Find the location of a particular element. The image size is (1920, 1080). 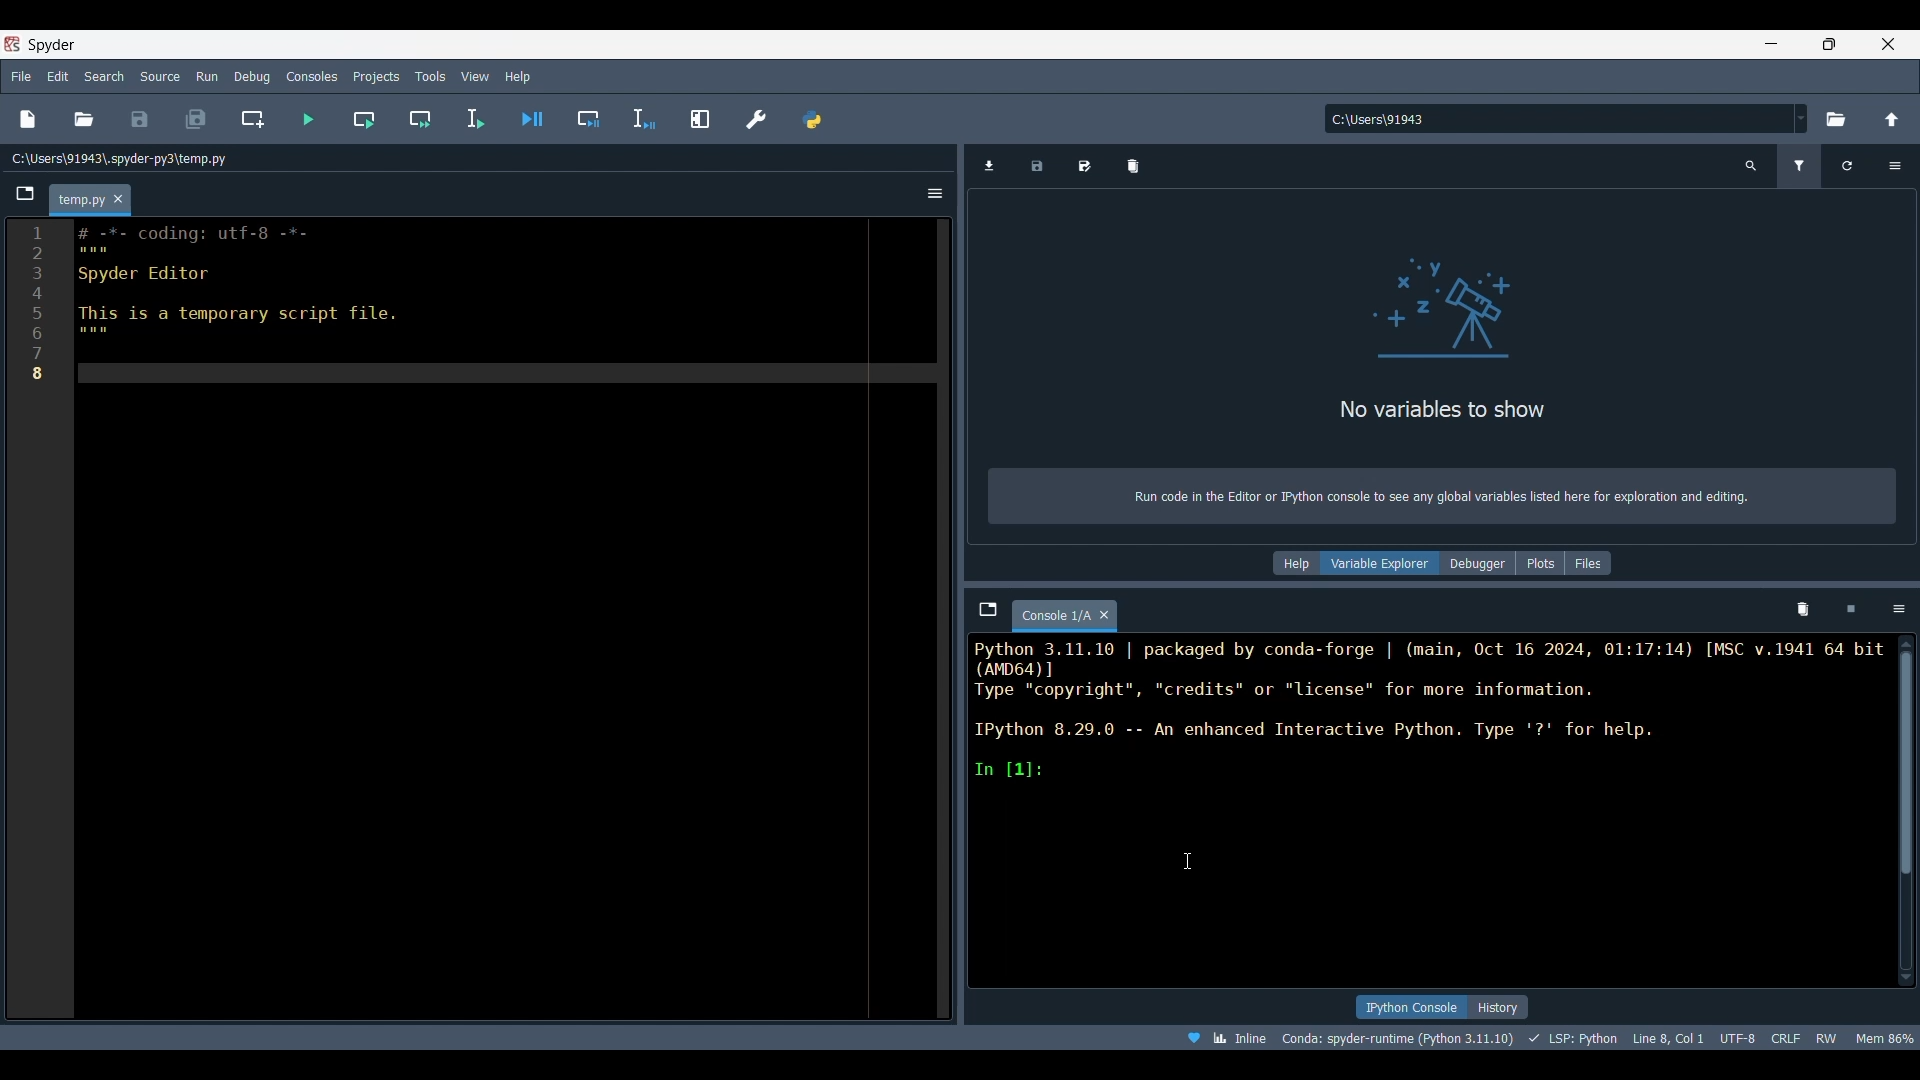

Options is located at coordinates (1894, 166).